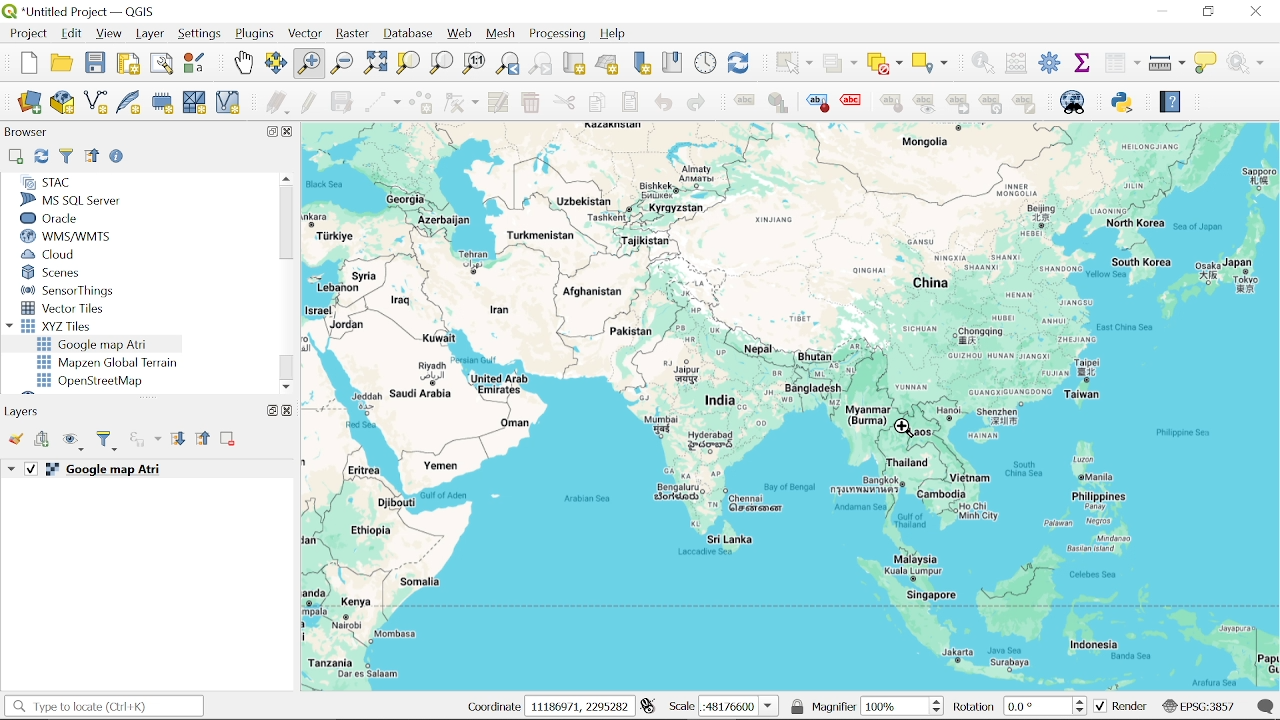 Image resolution: width=1280 pixels, height=720 pixels. What do you see at coordinates (560, 34) in the screenshot?
I see `Processing` at bounding box center [560, 34].